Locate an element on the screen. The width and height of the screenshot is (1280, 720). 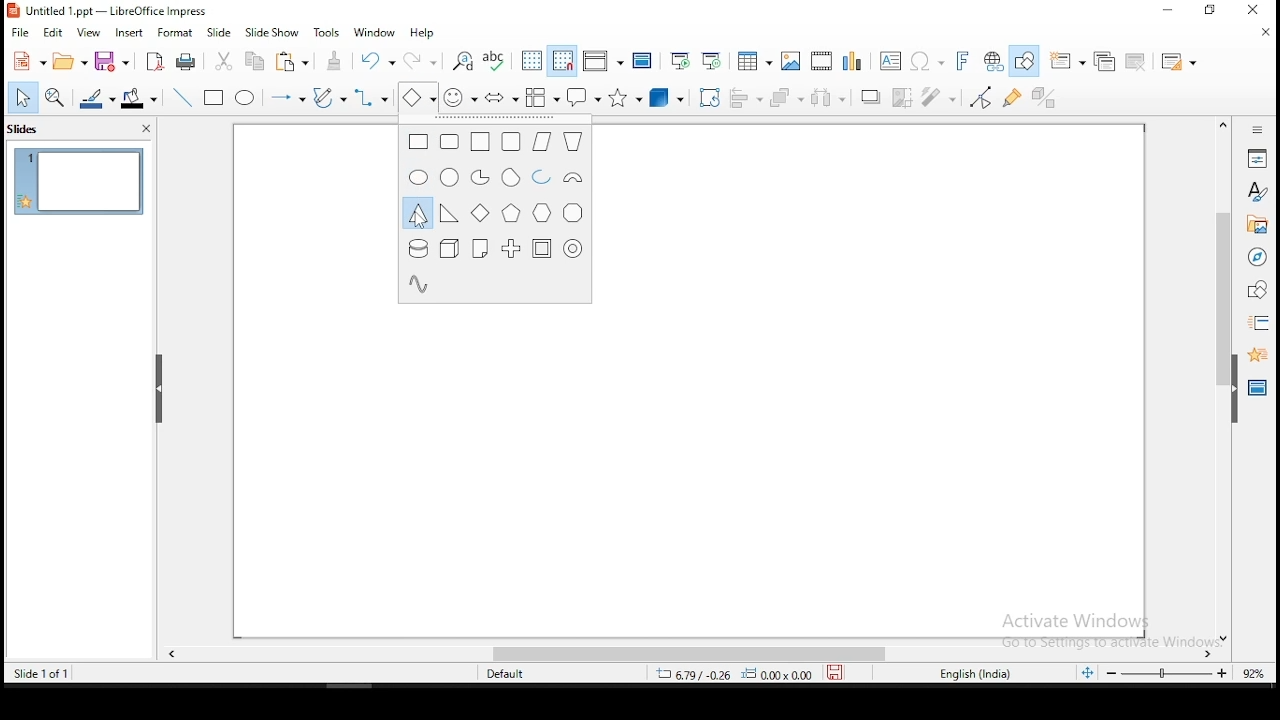
styles is located at coordinates (1258, 194).